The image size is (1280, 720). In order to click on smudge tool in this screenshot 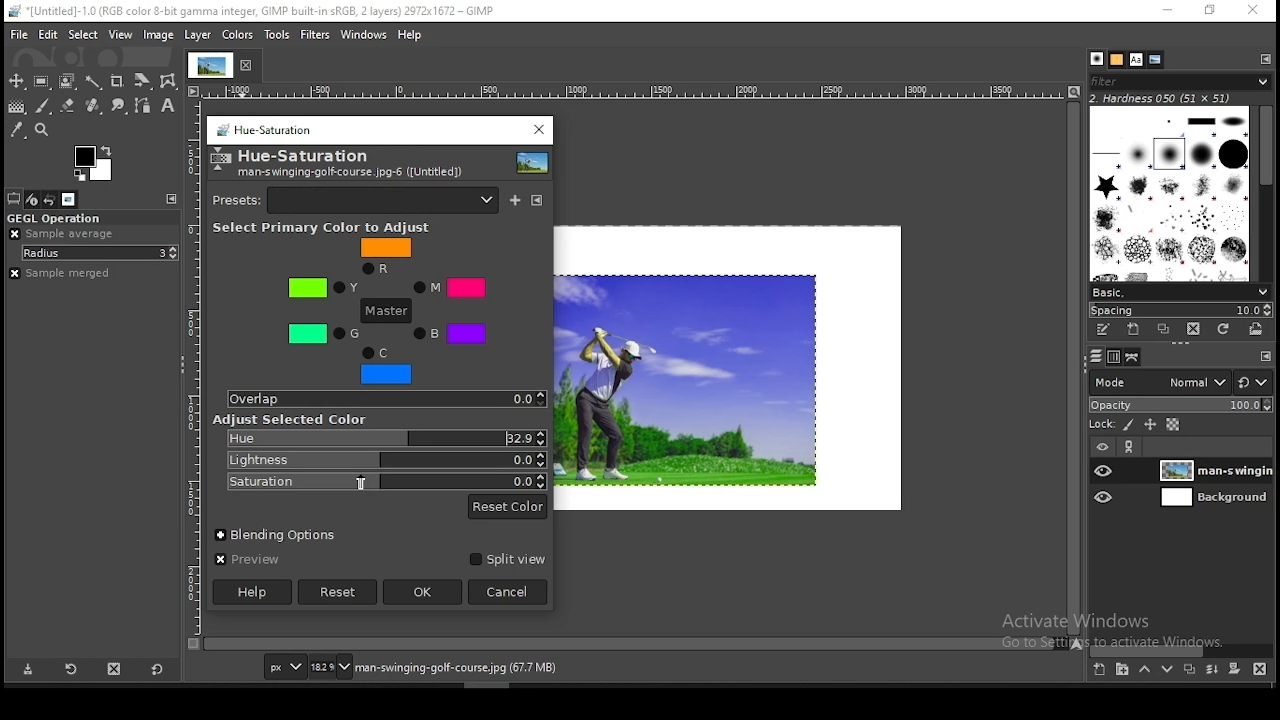, I will do `click(124, 106)`.